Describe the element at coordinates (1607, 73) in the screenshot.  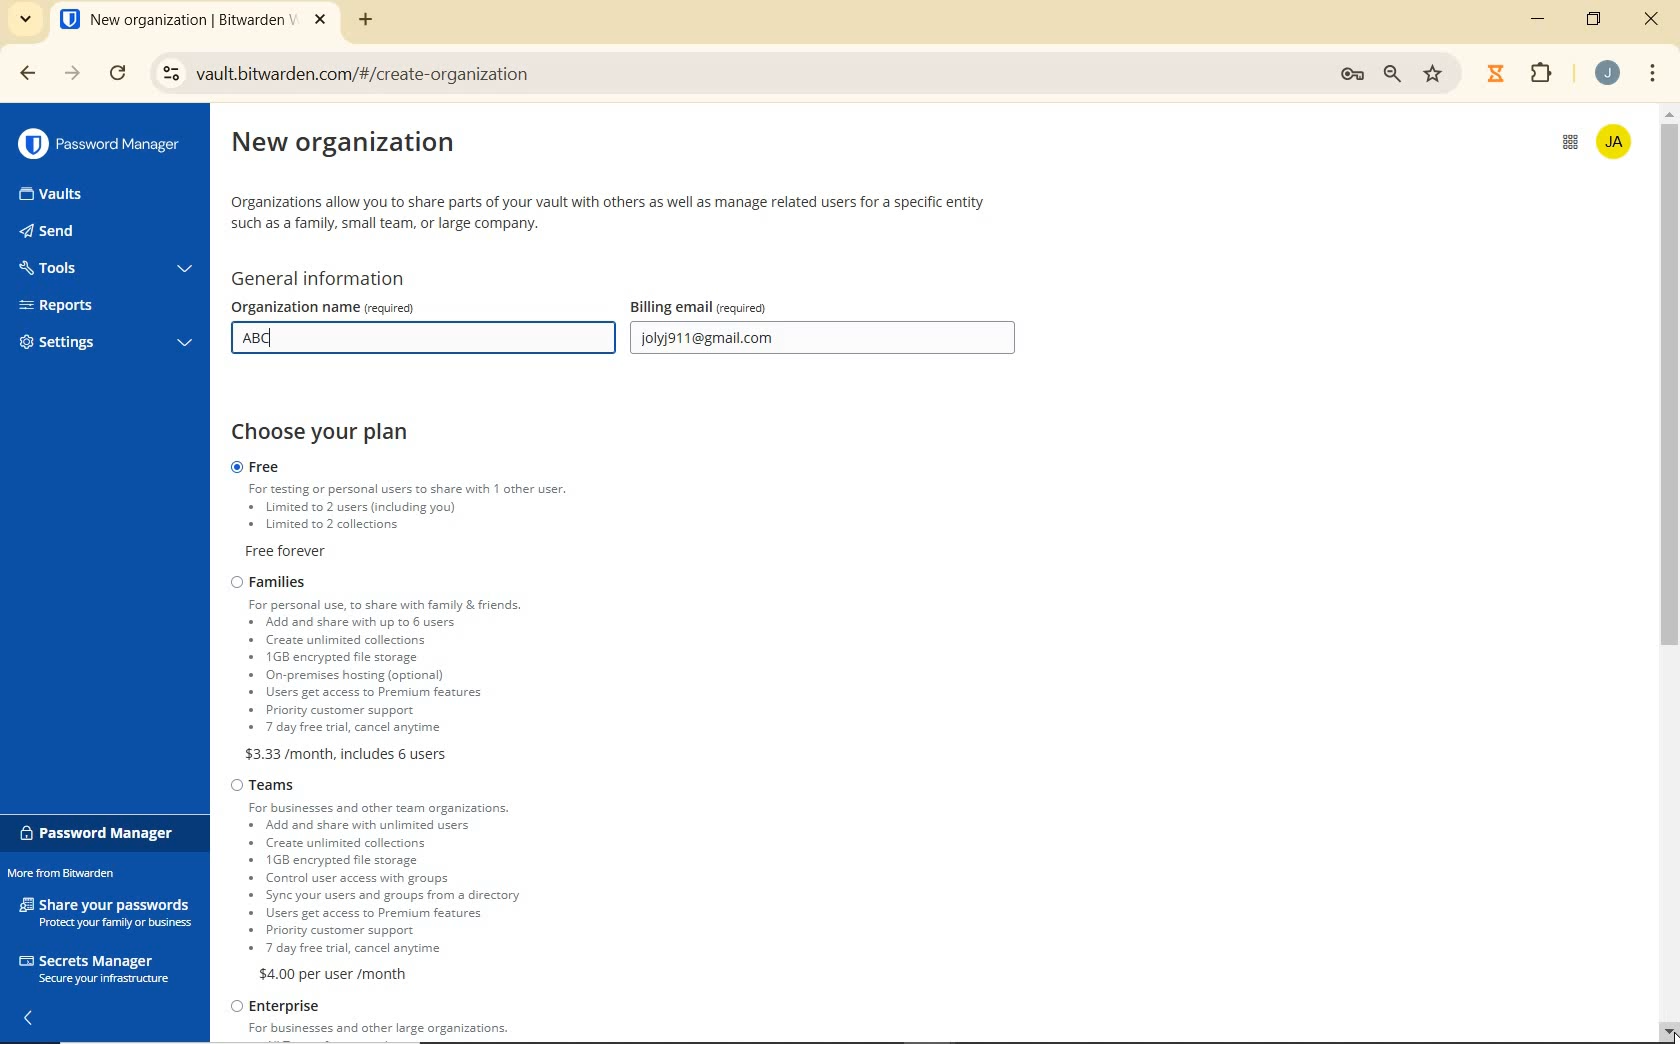
I see `account name` at that location.